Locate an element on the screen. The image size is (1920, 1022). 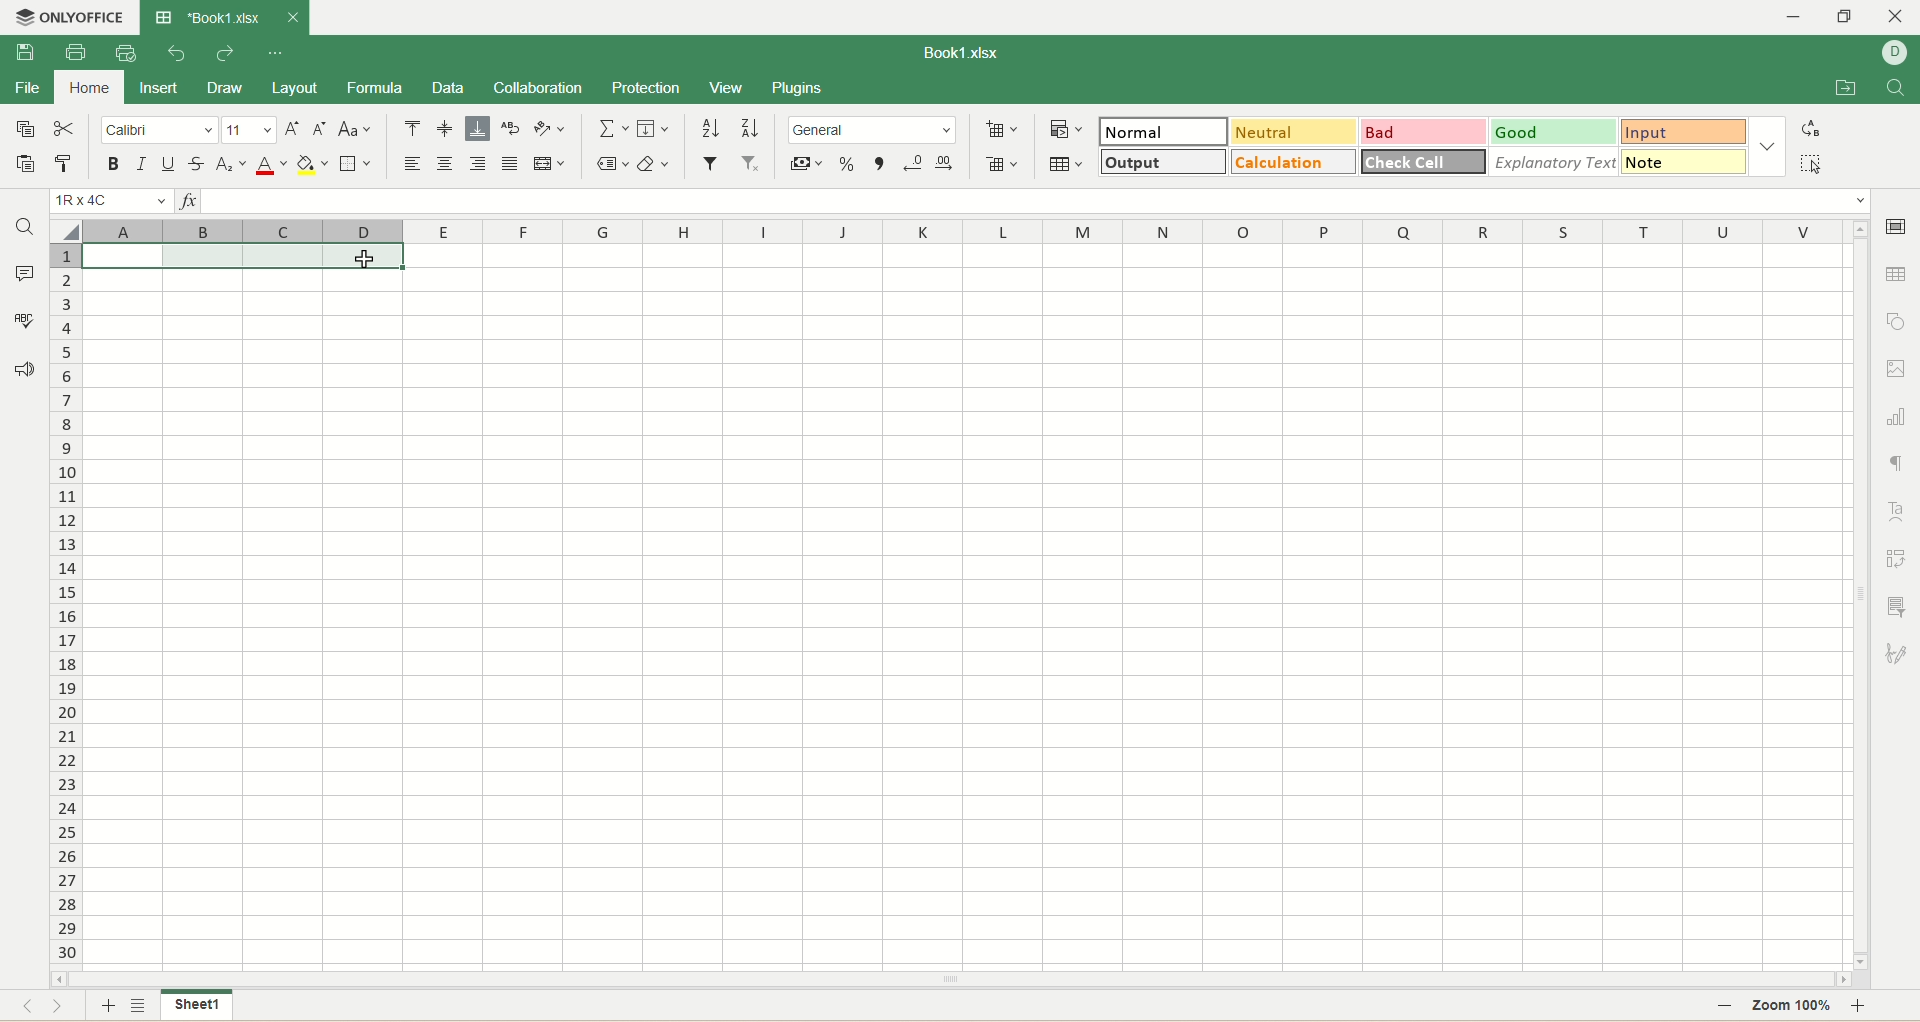
close is located at coordinates (1898, 15).